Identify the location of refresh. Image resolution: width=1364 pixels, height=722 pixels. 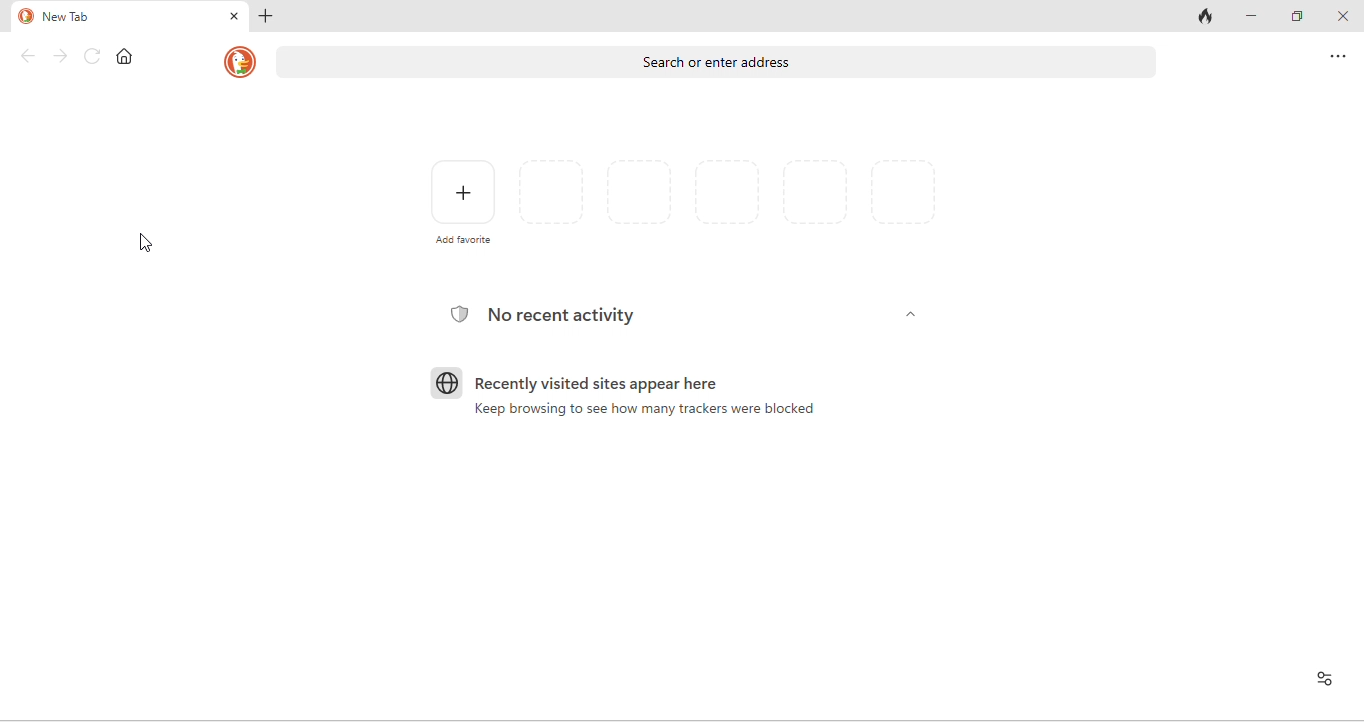
(94, 57).